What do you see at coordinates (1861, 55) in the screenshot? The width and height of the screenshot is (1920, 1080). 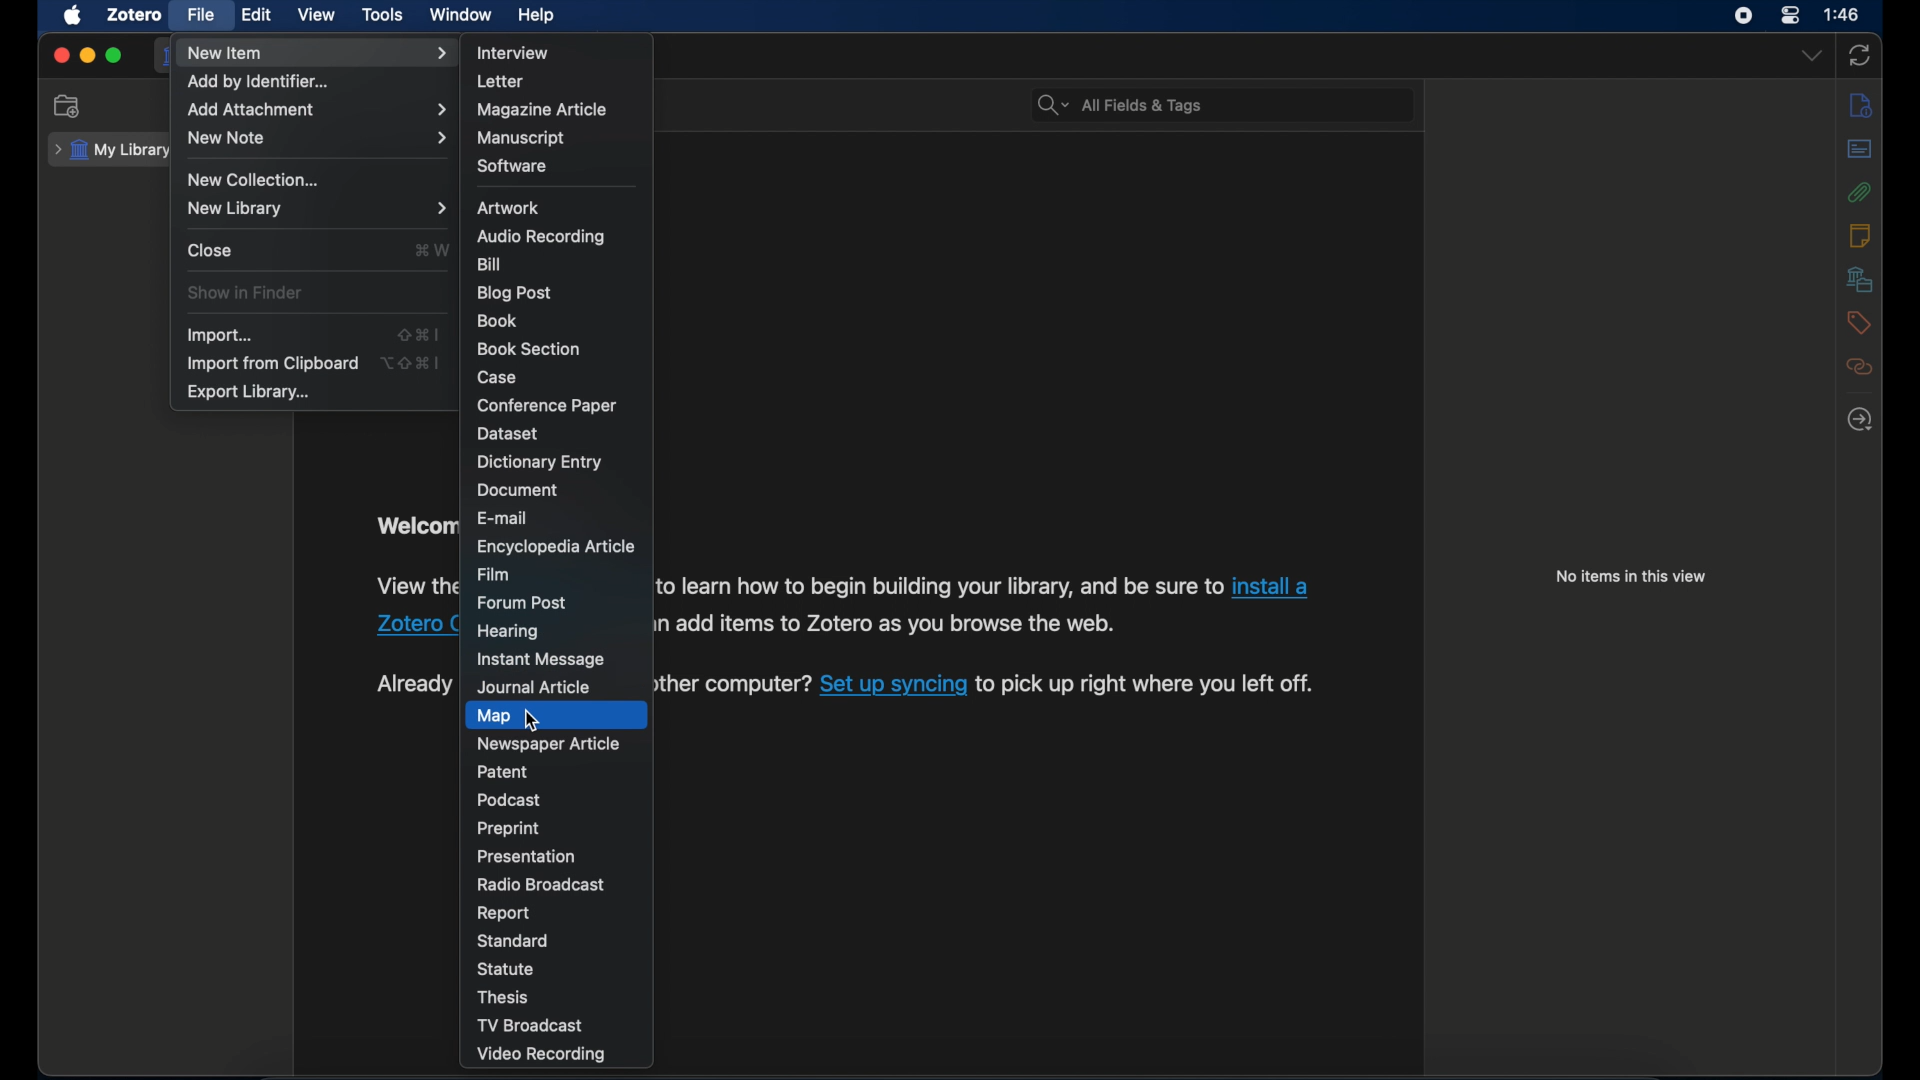 I see `sync` at bounding box center [1861, 55].